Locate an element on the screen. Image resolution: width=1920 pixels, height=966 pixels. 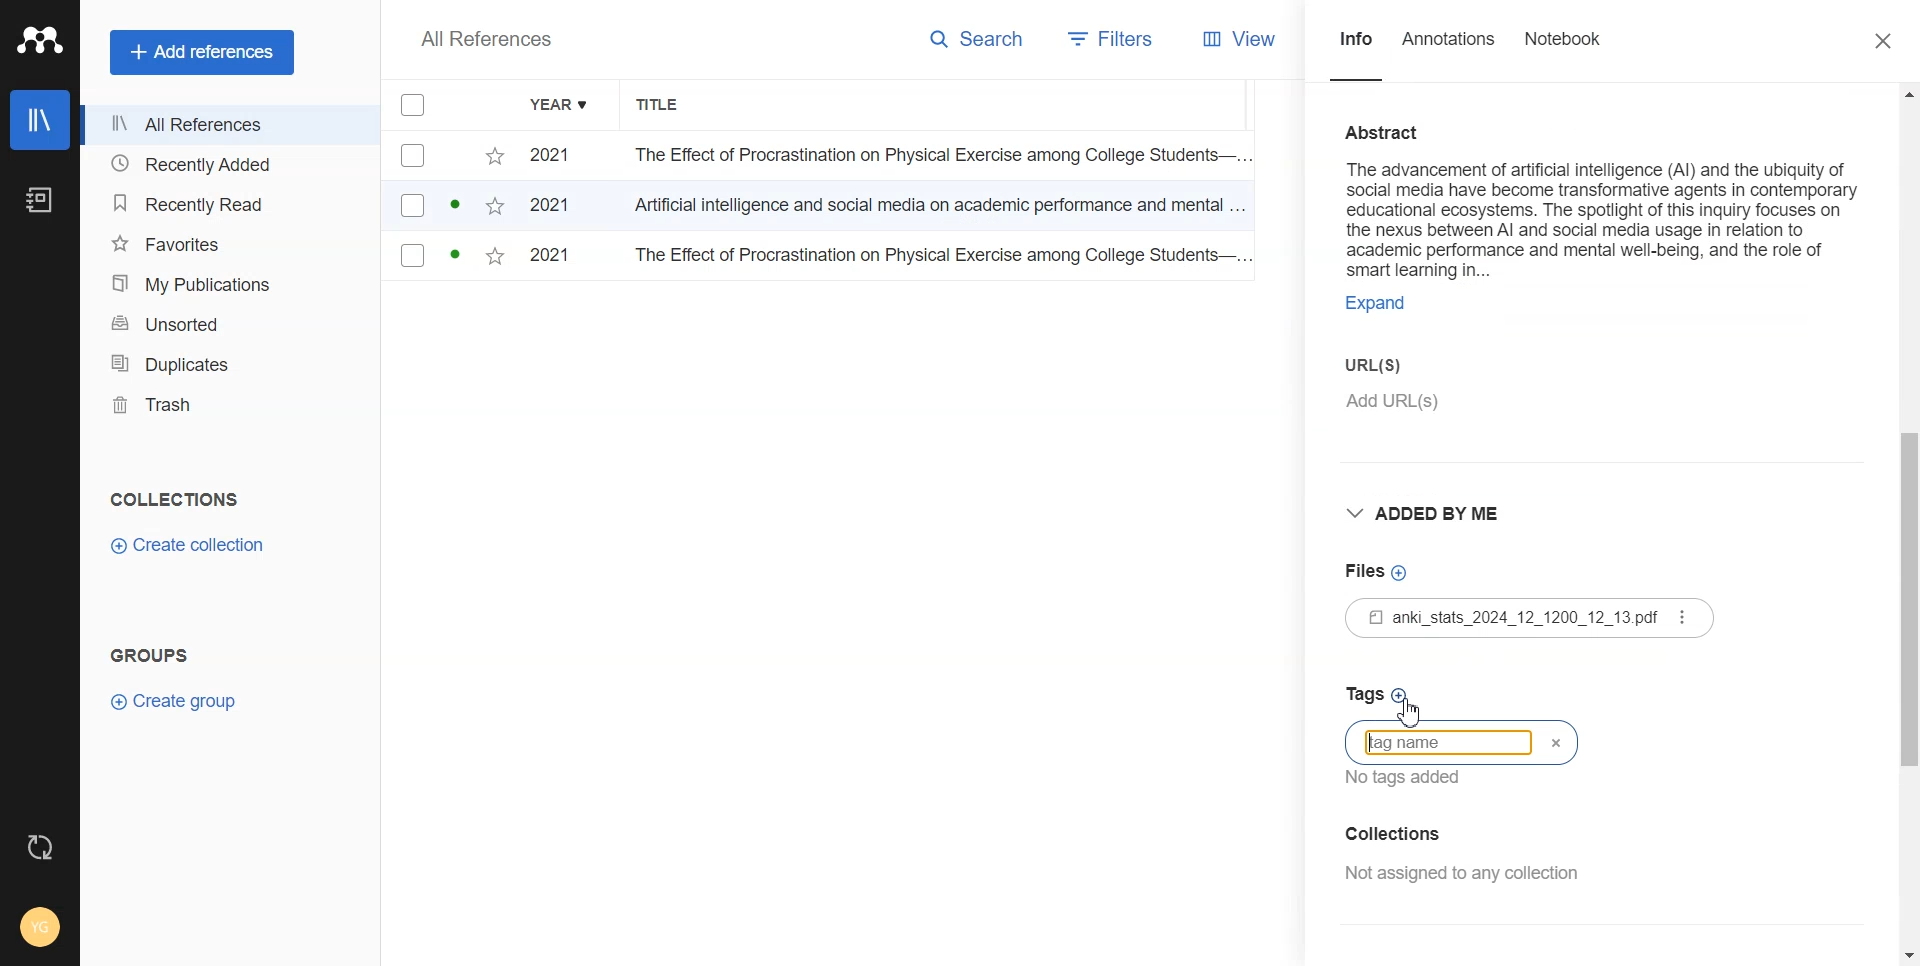
Close is located at coordinates (1884, 42).